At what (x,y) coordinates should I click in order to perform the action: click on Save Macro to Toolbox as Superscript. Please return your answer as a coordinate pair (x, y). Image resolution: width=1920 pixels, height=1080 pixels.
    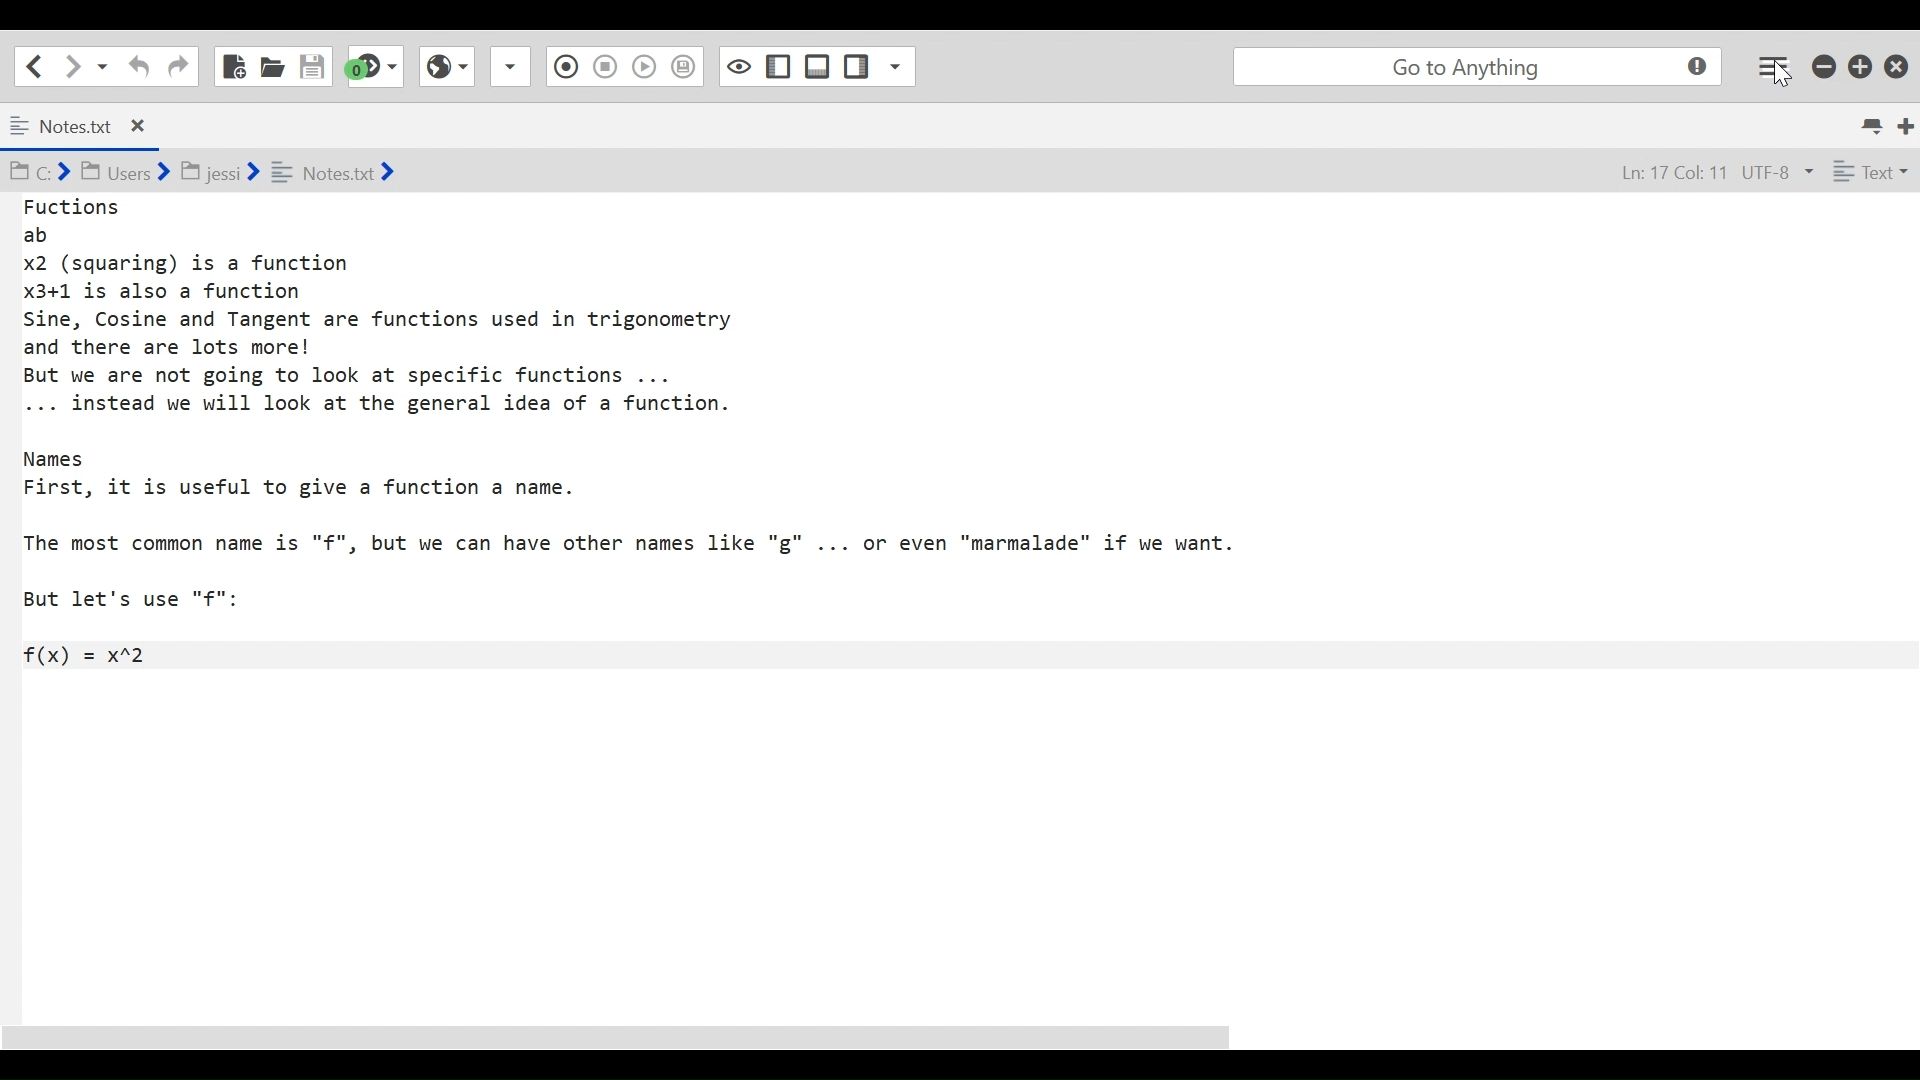
    Looking at the image, I should click on (647, 64).